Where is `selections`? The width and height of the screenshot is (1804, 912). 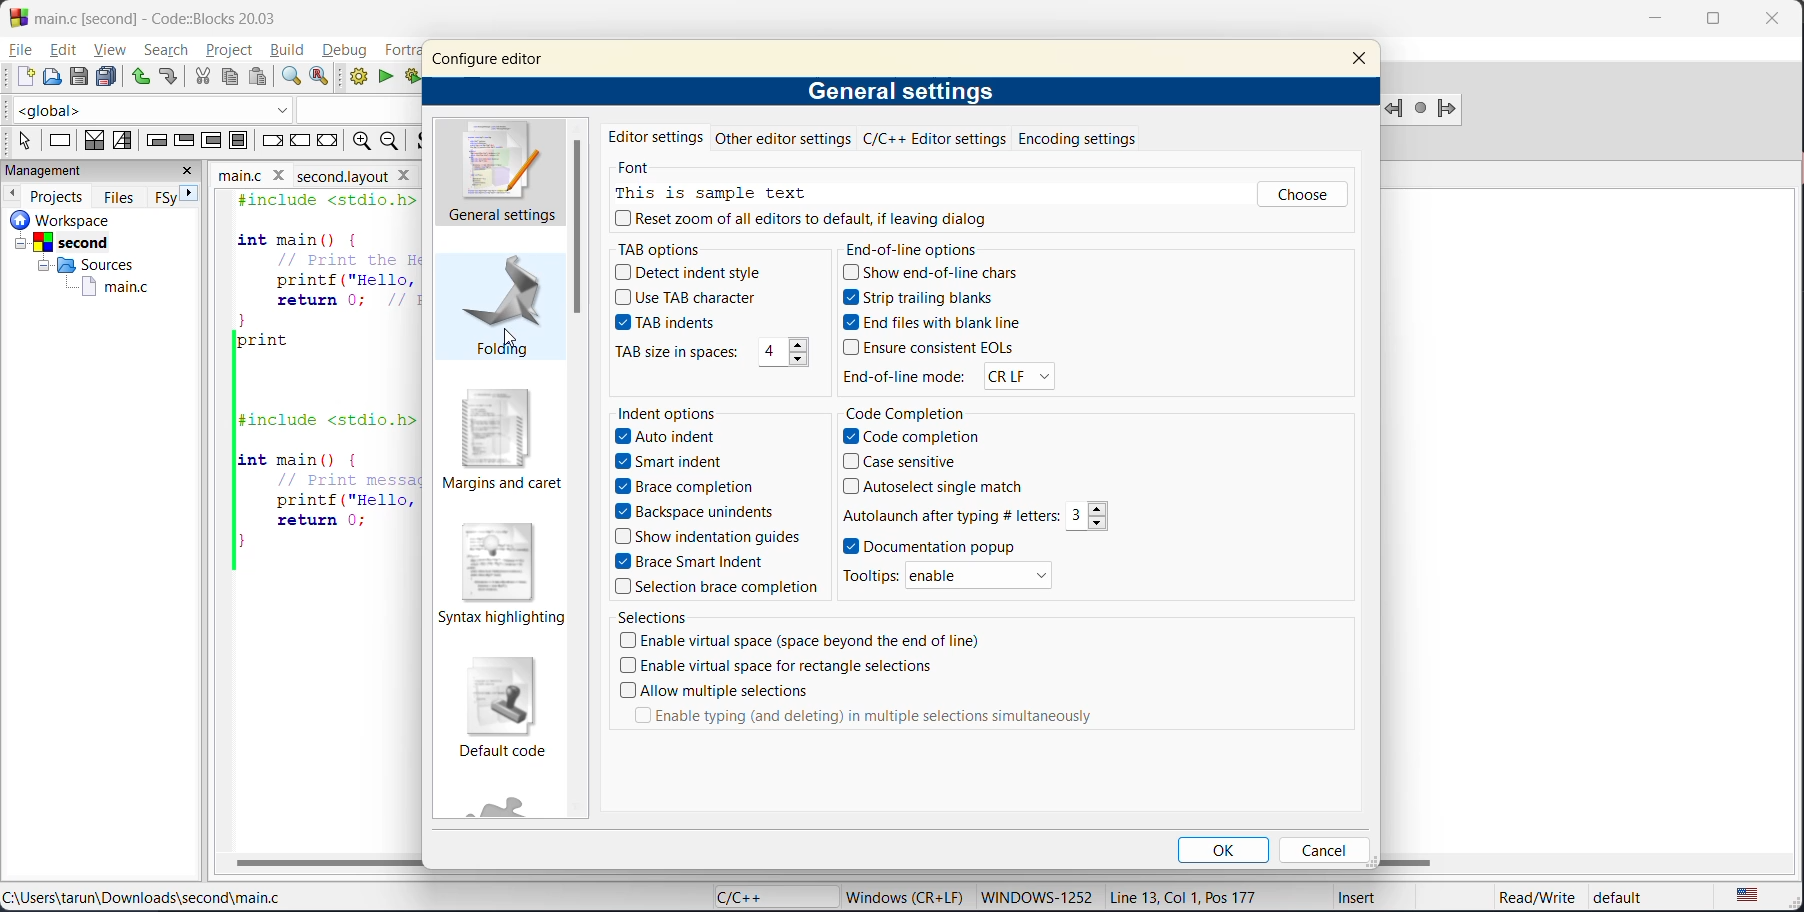 selections is located at coordinates (868, 617).